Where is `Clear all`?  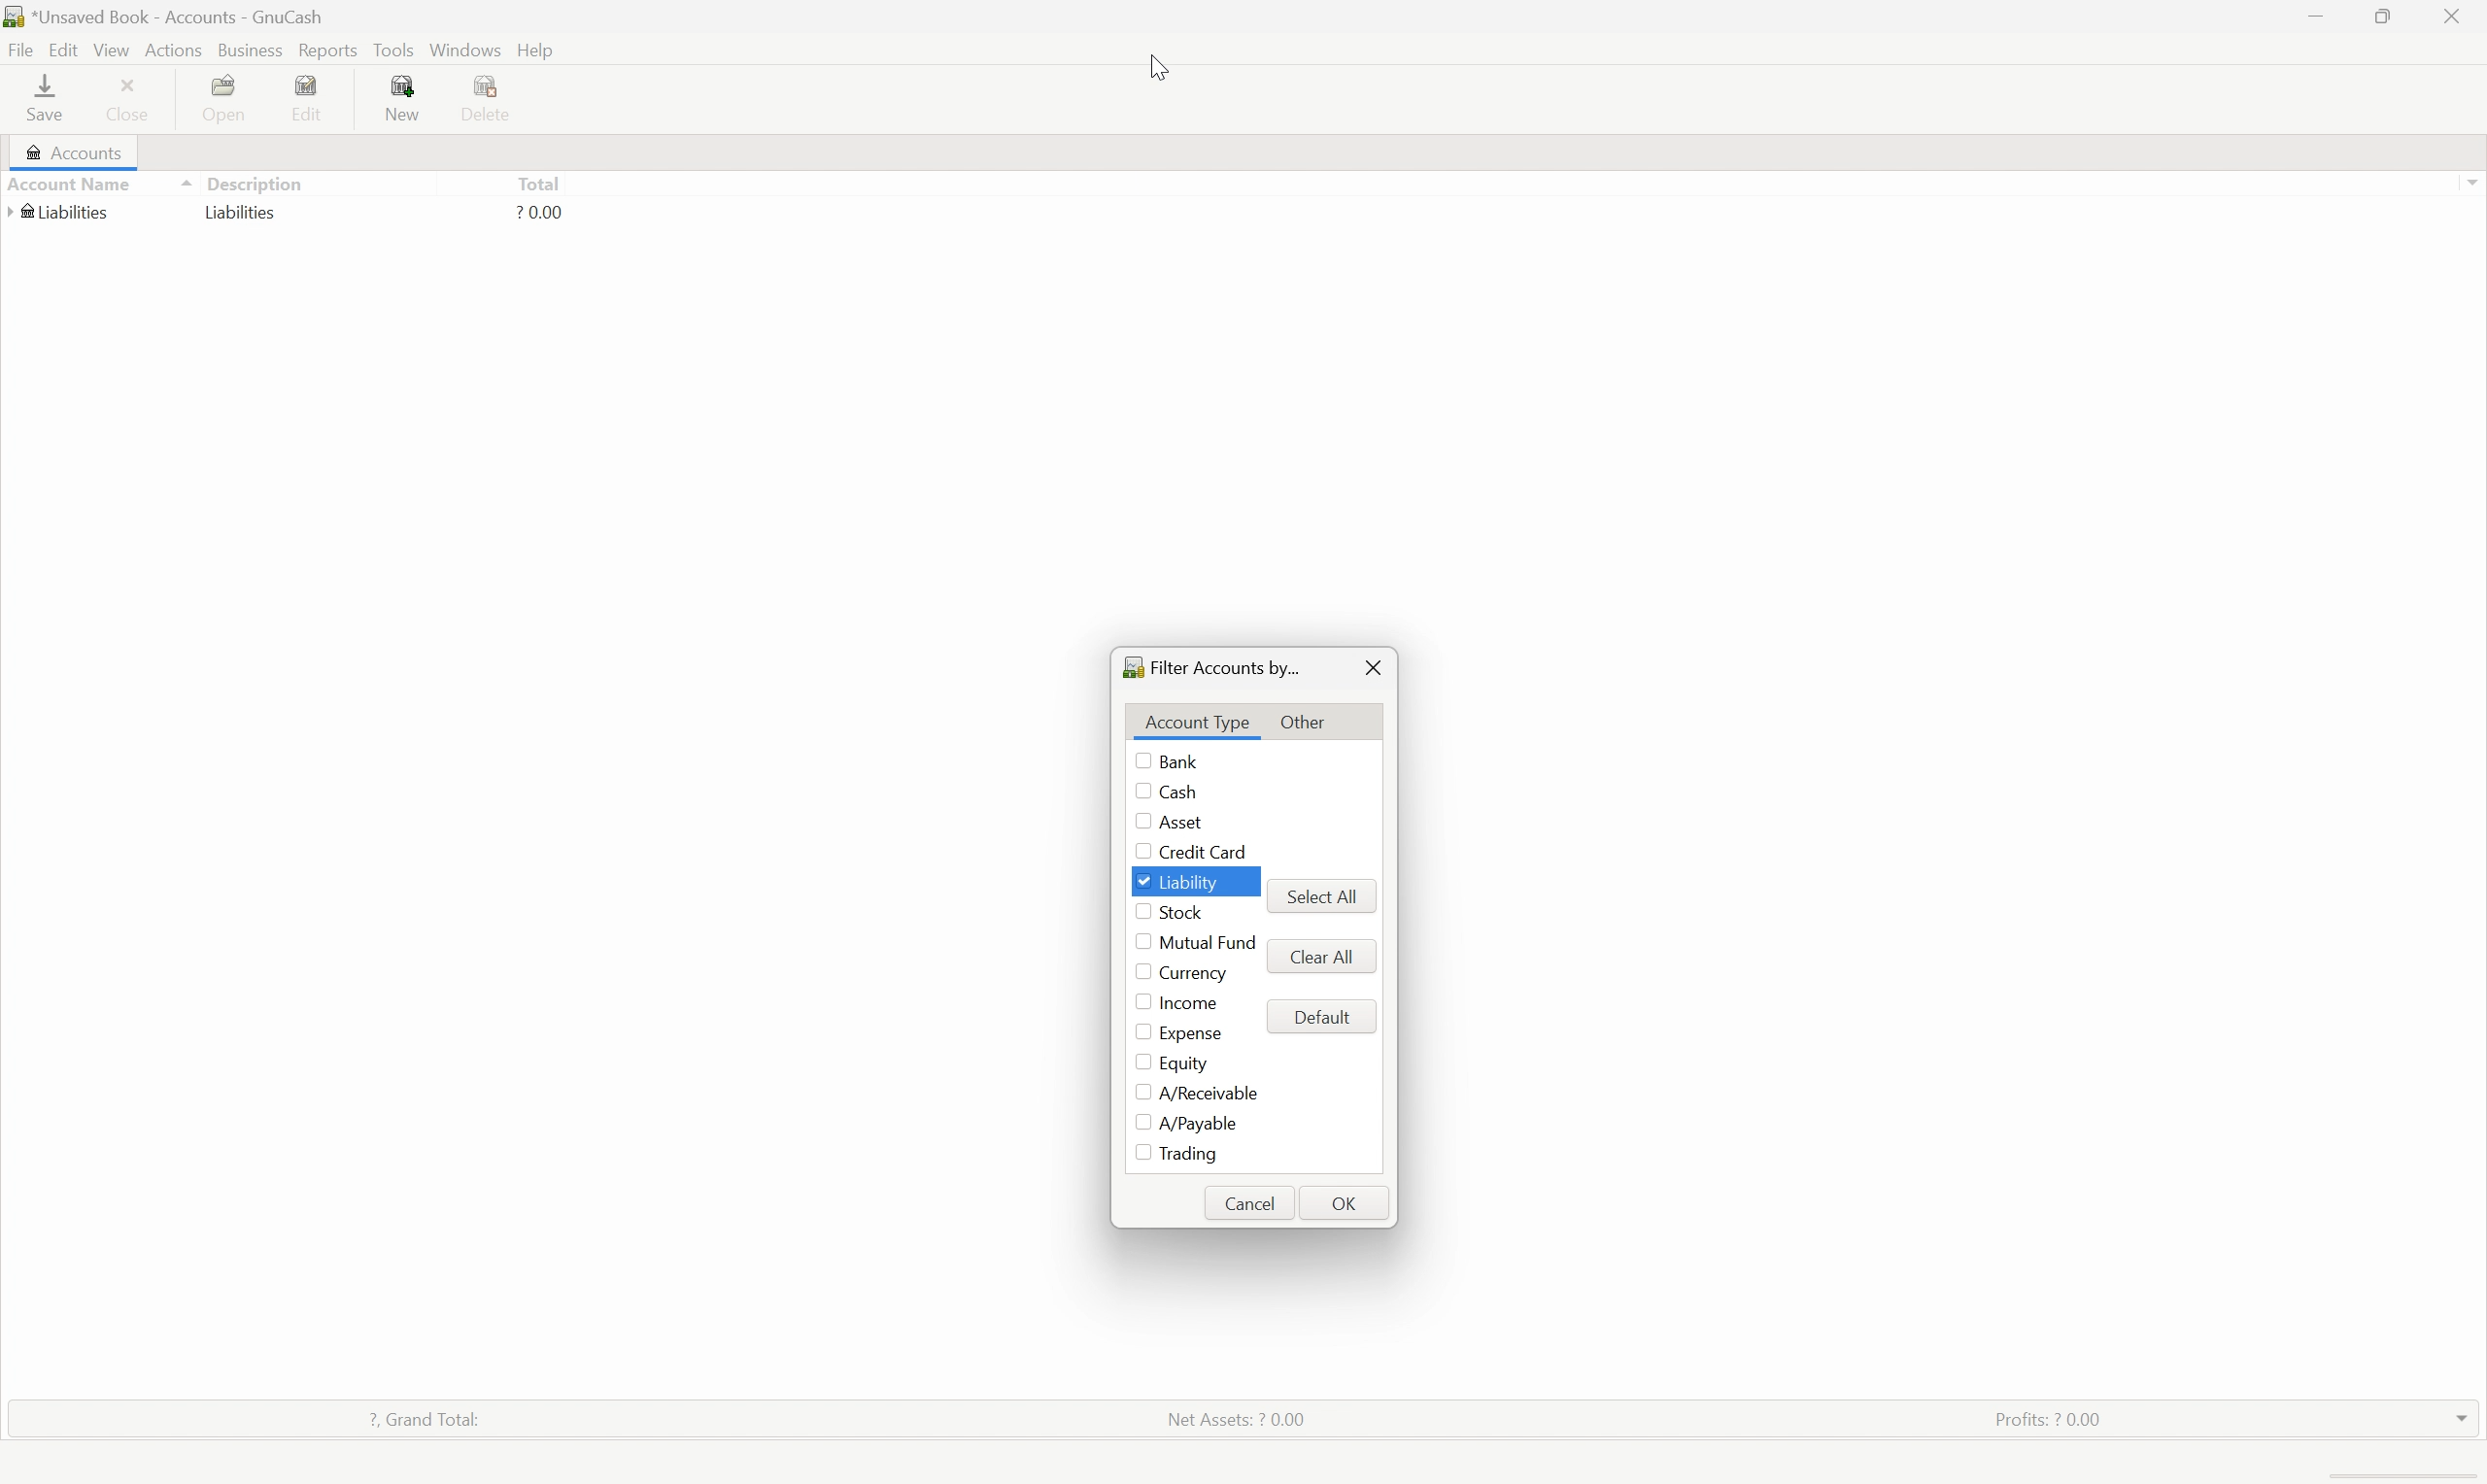 Clear all is located at coordinates (1320, 955).